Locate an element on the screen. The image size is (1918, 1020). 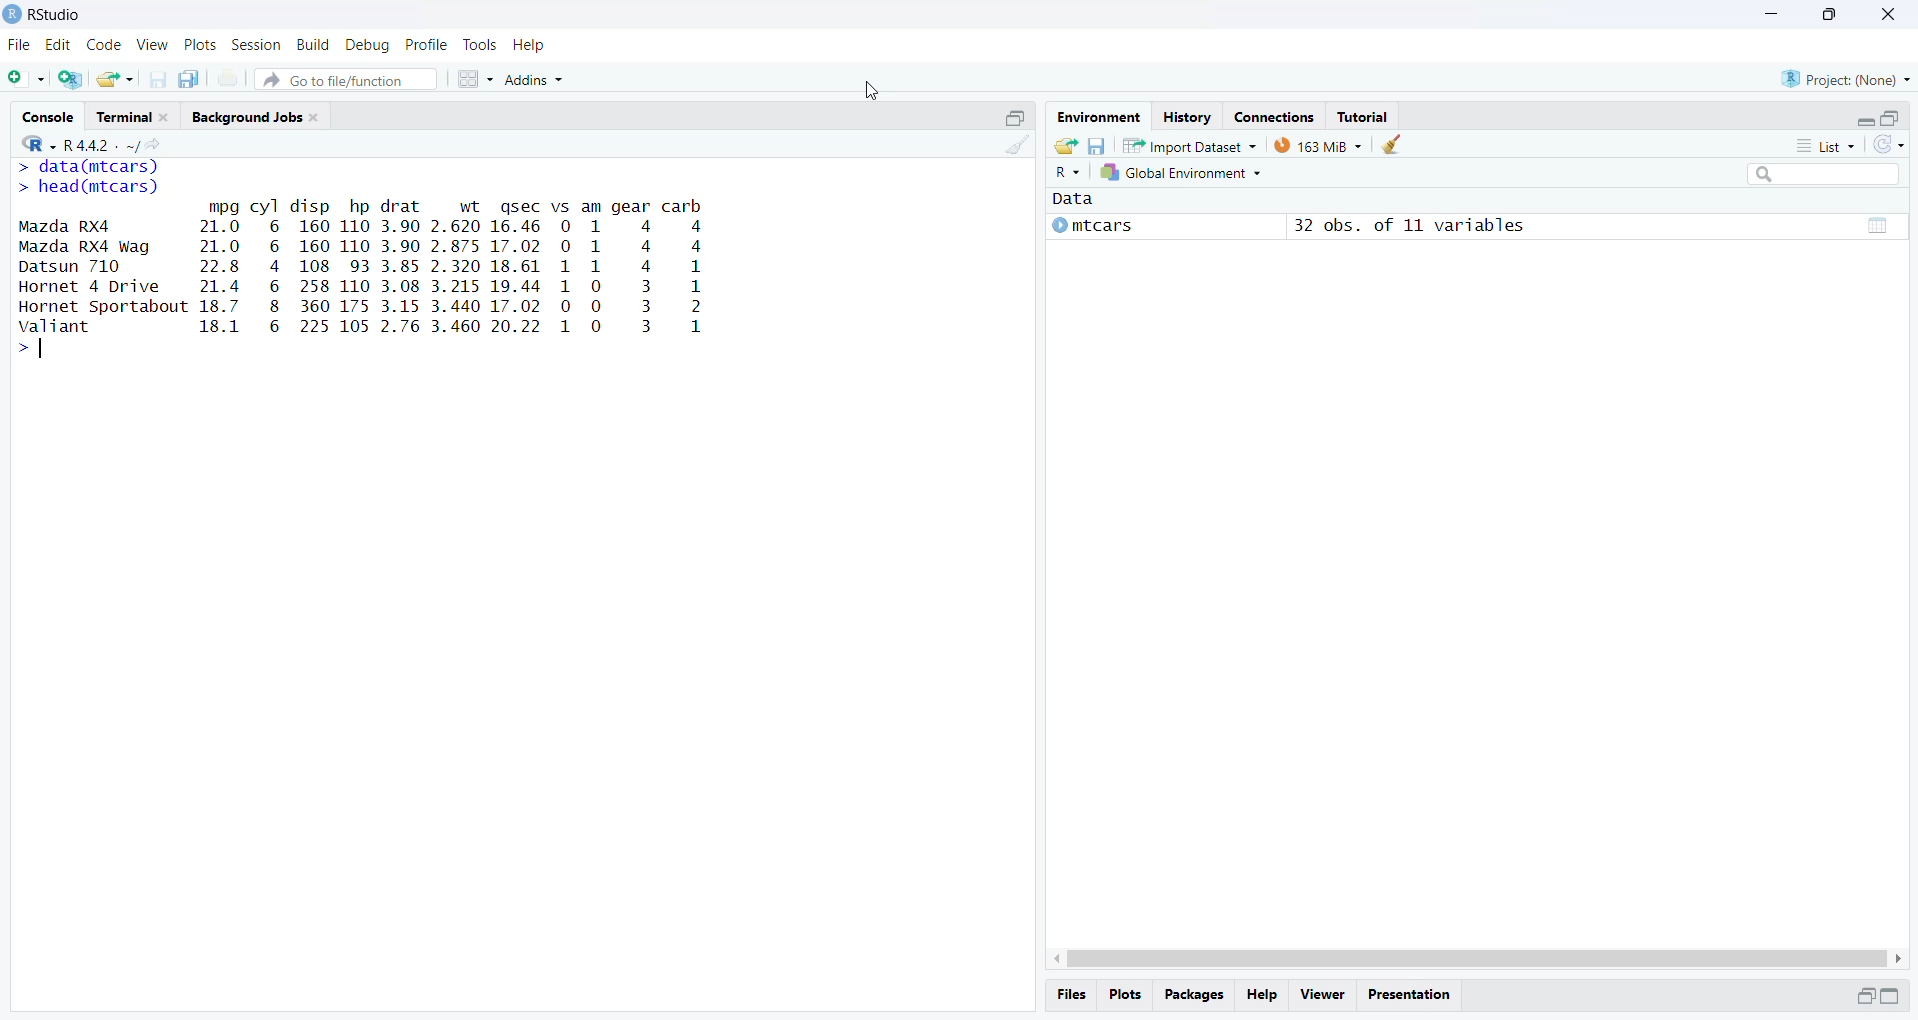
typing indicator is located at coordinates (45, 351).